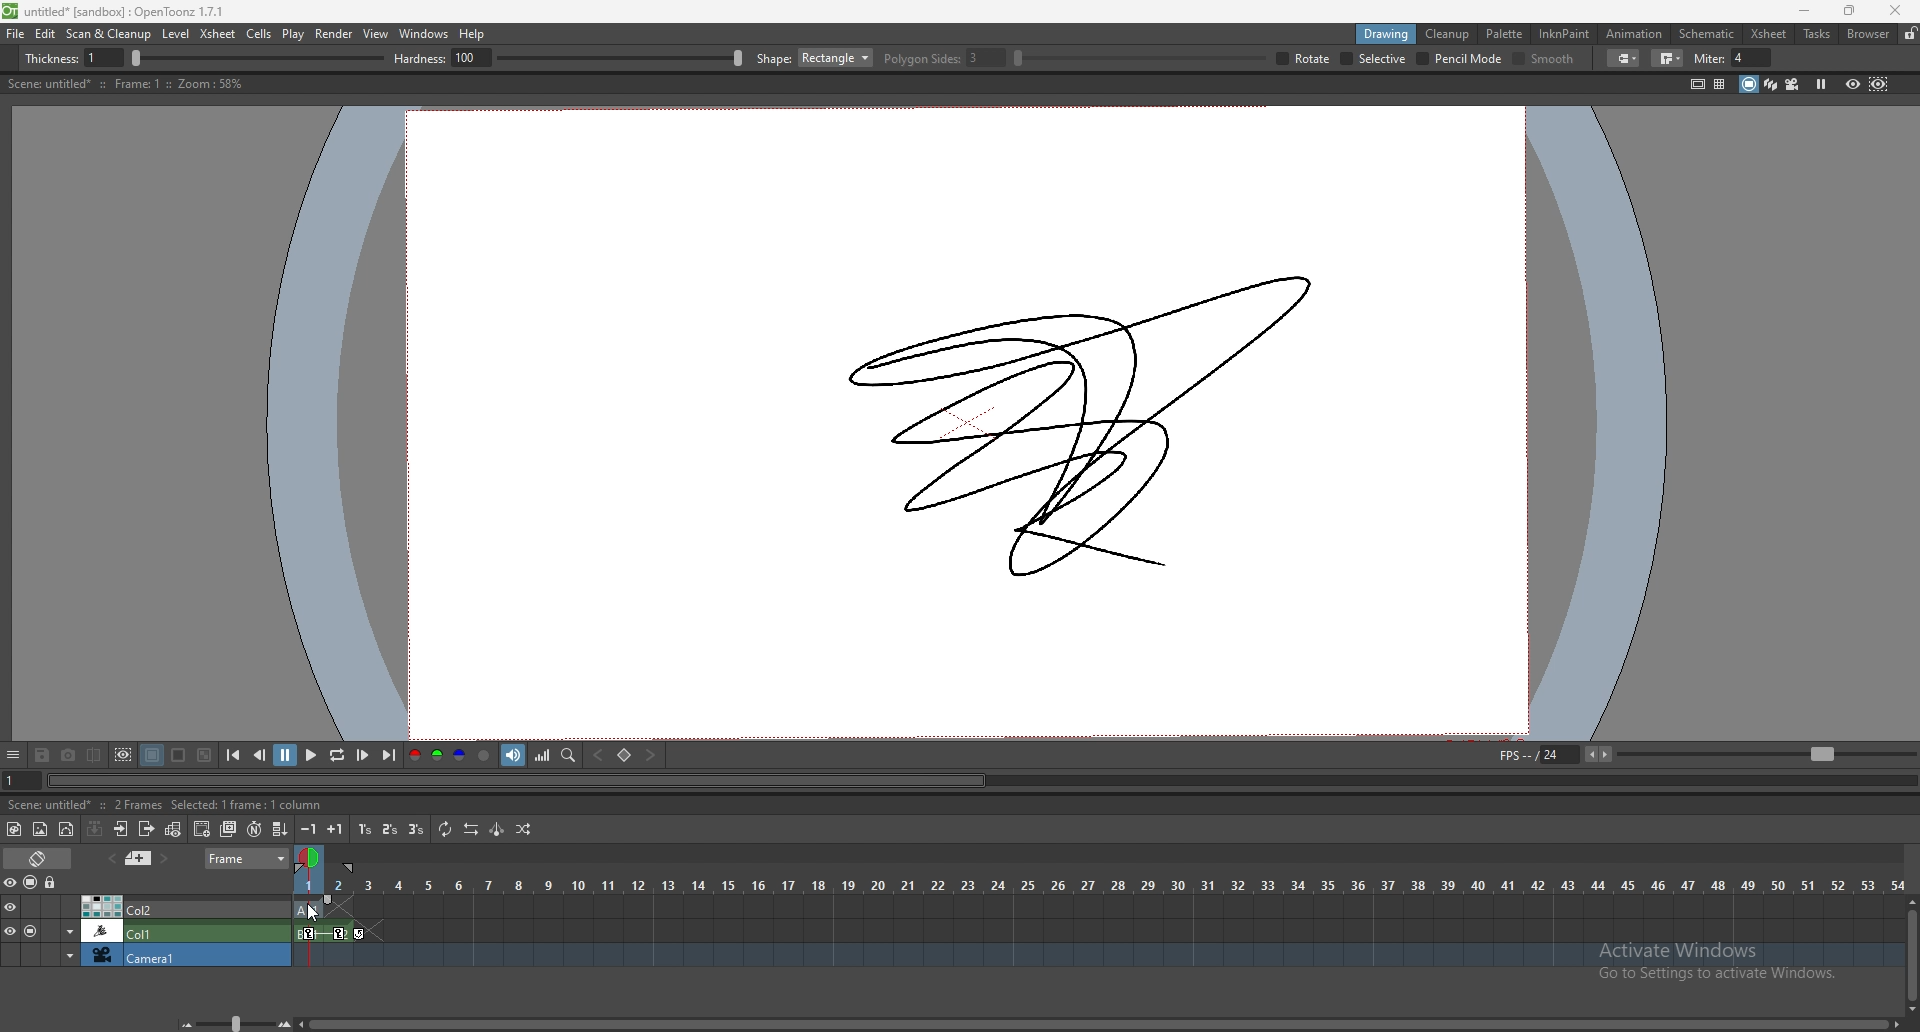 Image resolution: width=1920 pixels, height=1032 pixels. Describe the element at coordinates (294, 34) in the screenshot. I see `play` at that location.